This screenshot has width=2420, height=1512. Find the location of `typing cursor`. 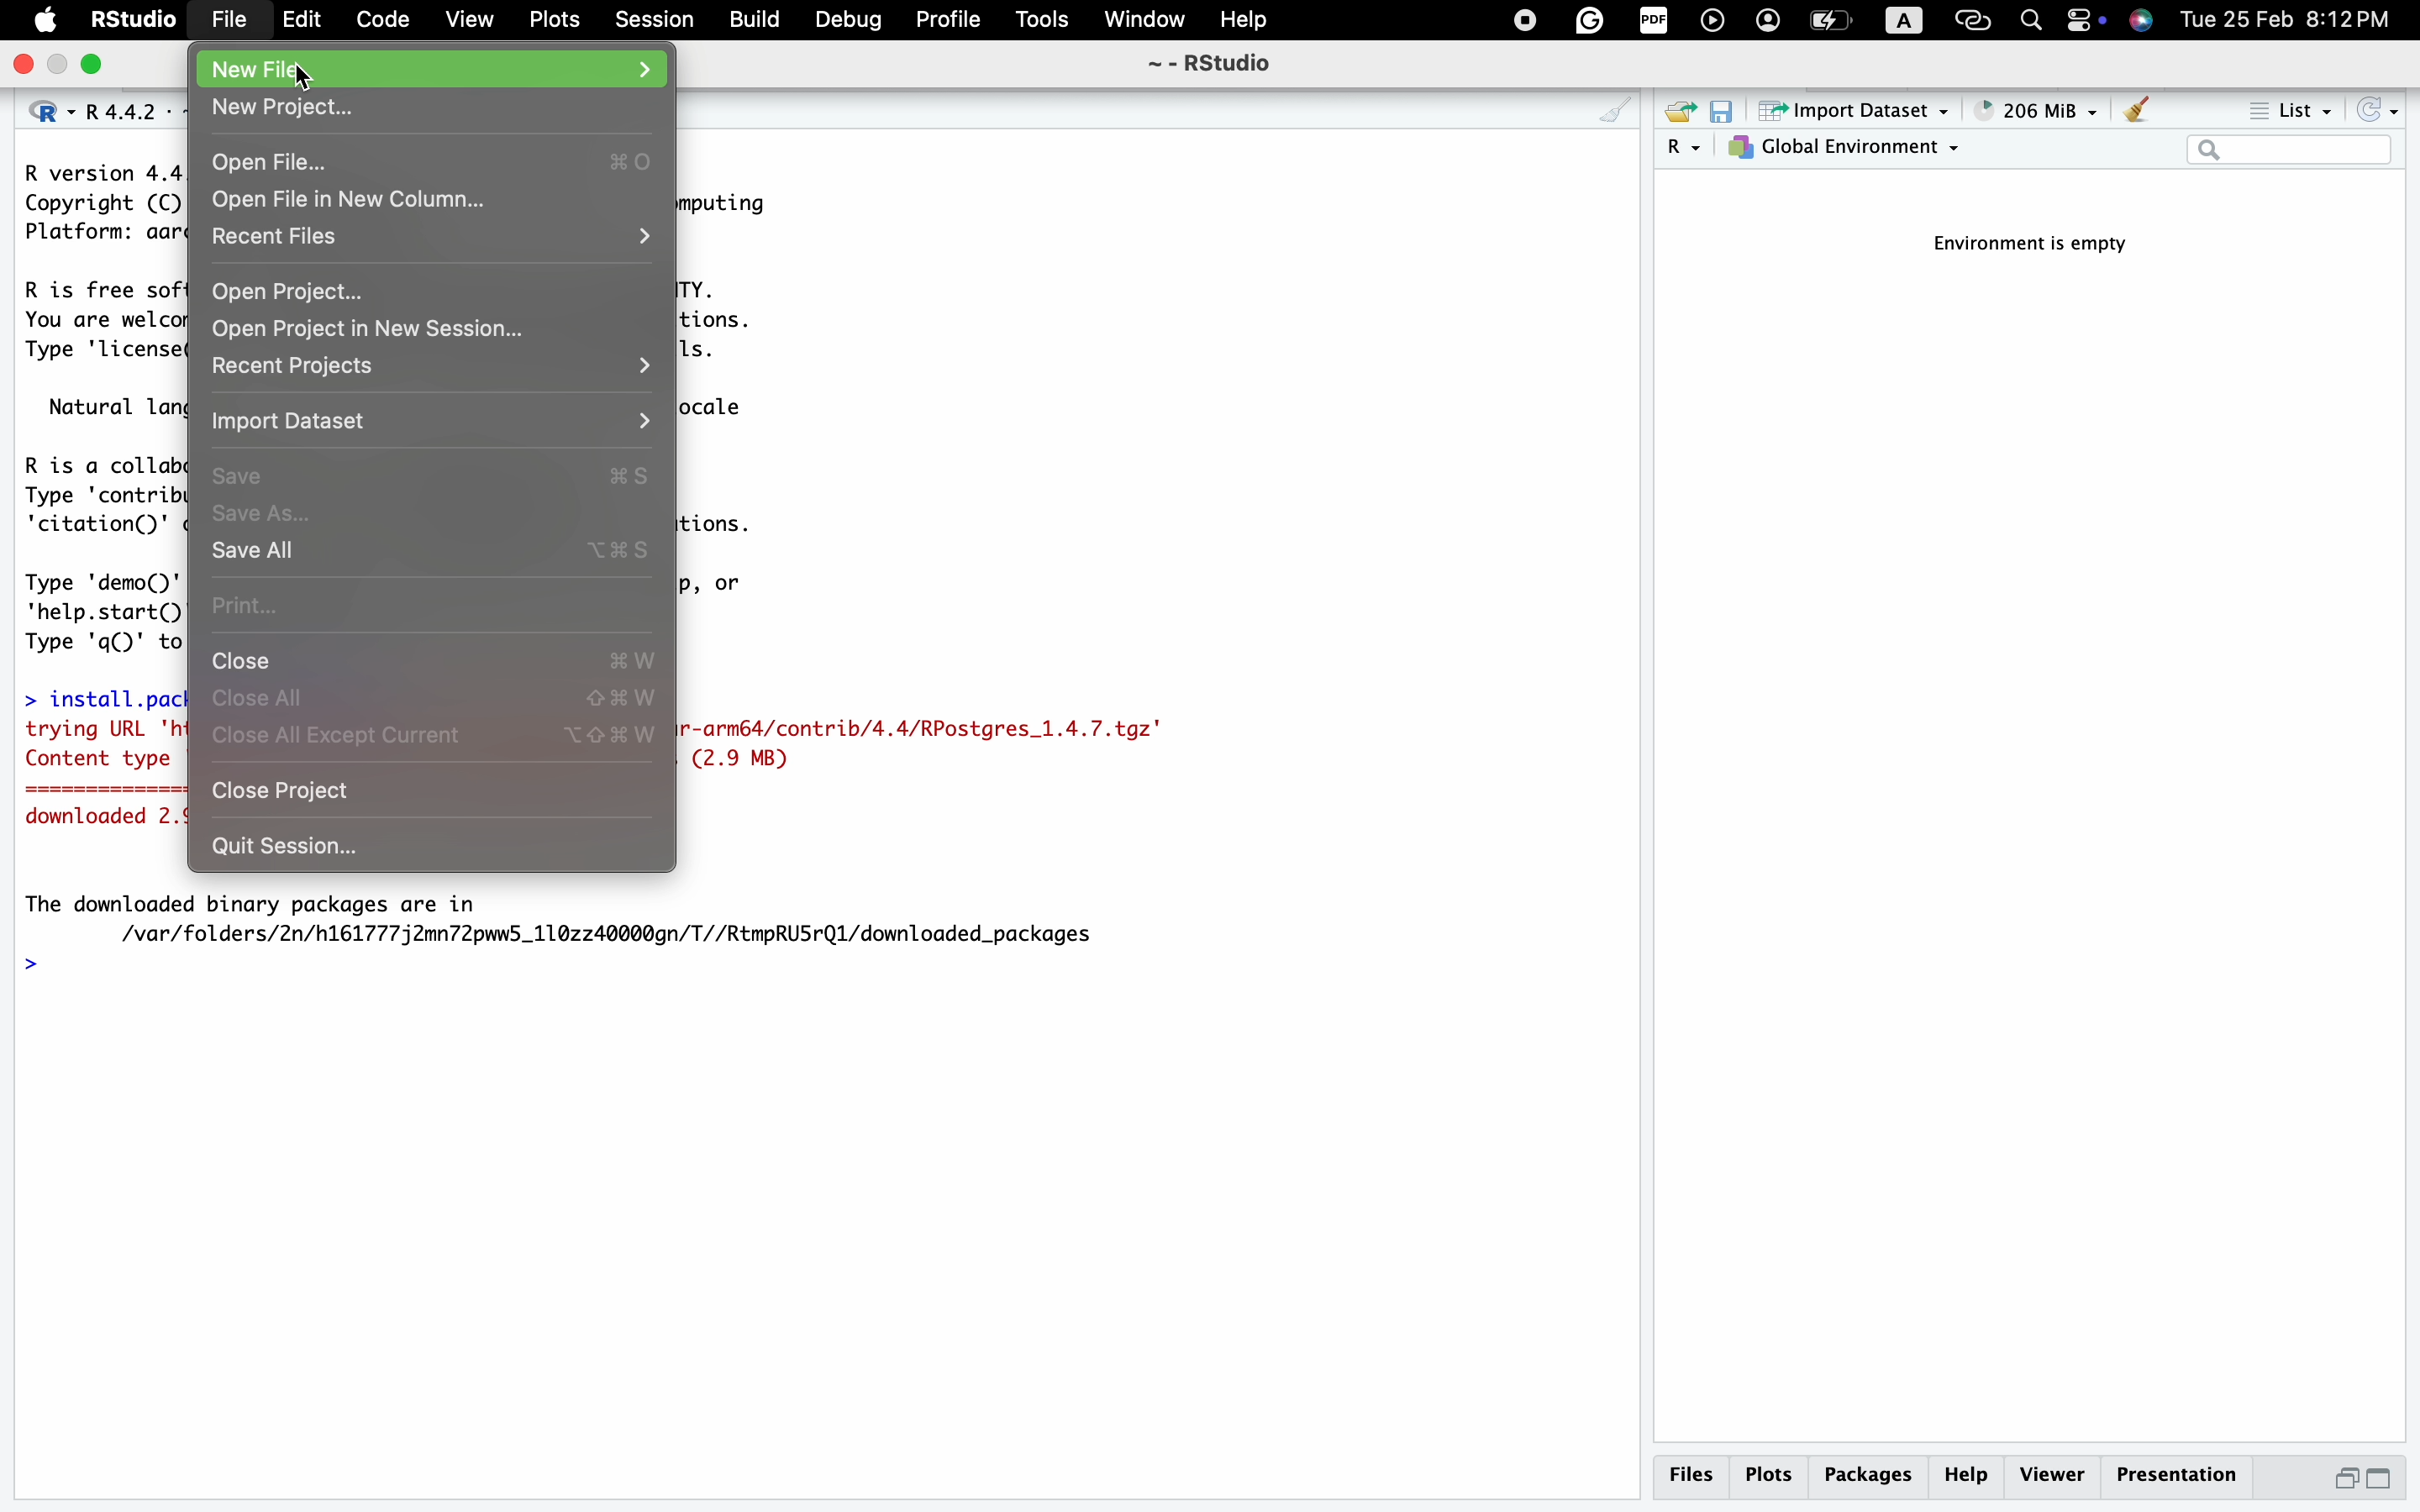

typing cursor is located at coordinates (63, 966).